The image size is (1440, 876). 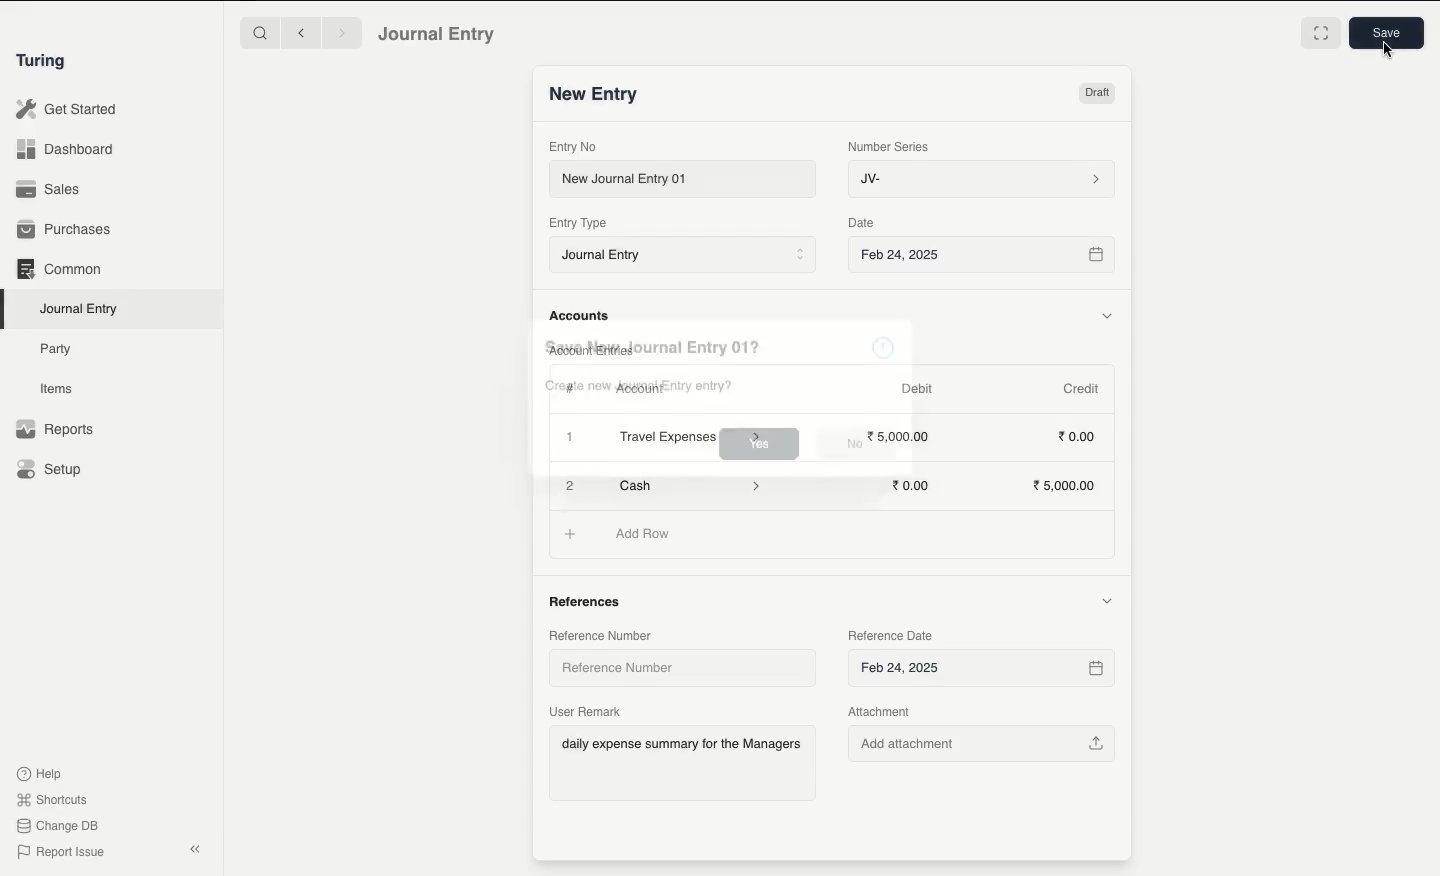 I want to click on User Remark, so click(x=586, y=711).